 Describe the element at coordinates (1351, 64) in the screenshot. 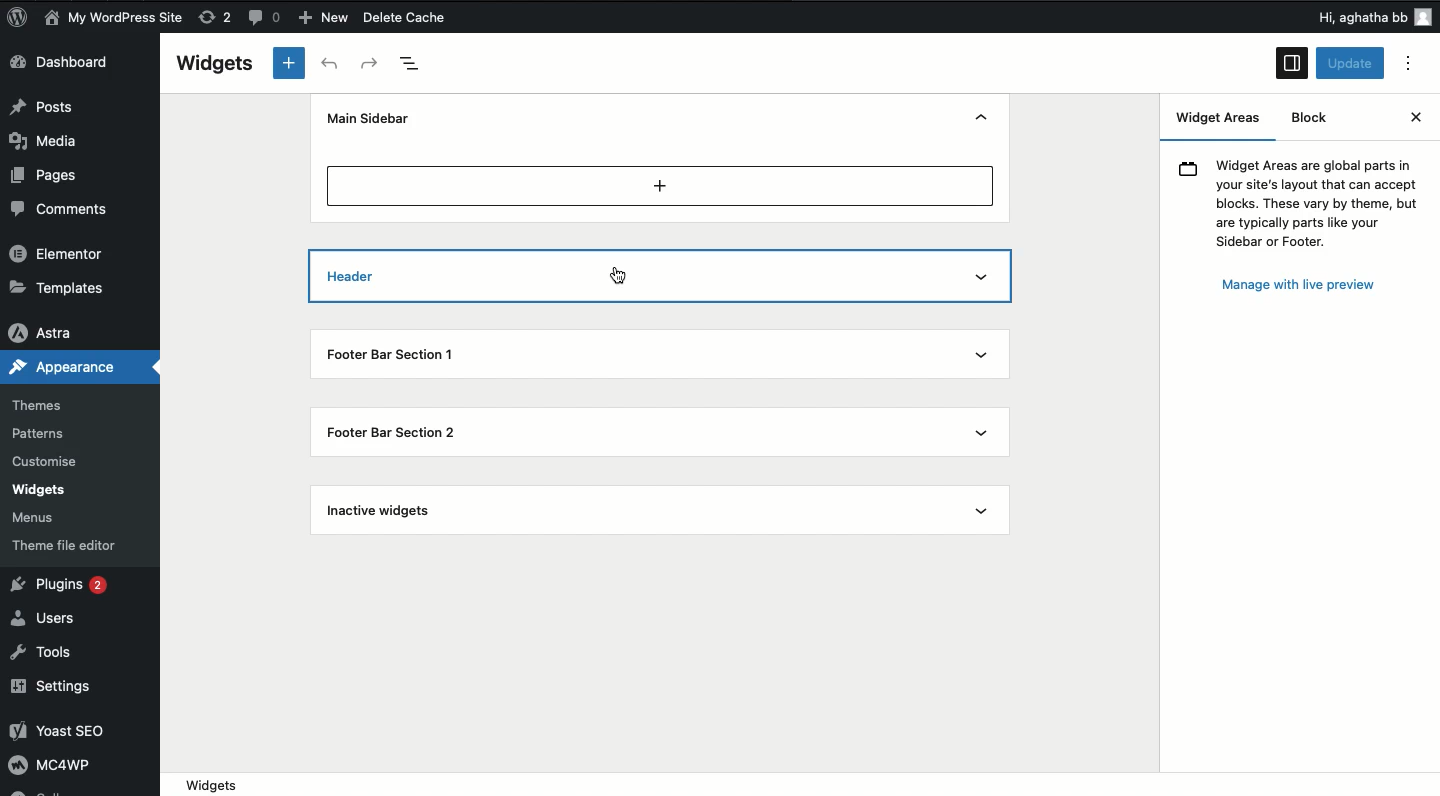

I see `Update` at that location.